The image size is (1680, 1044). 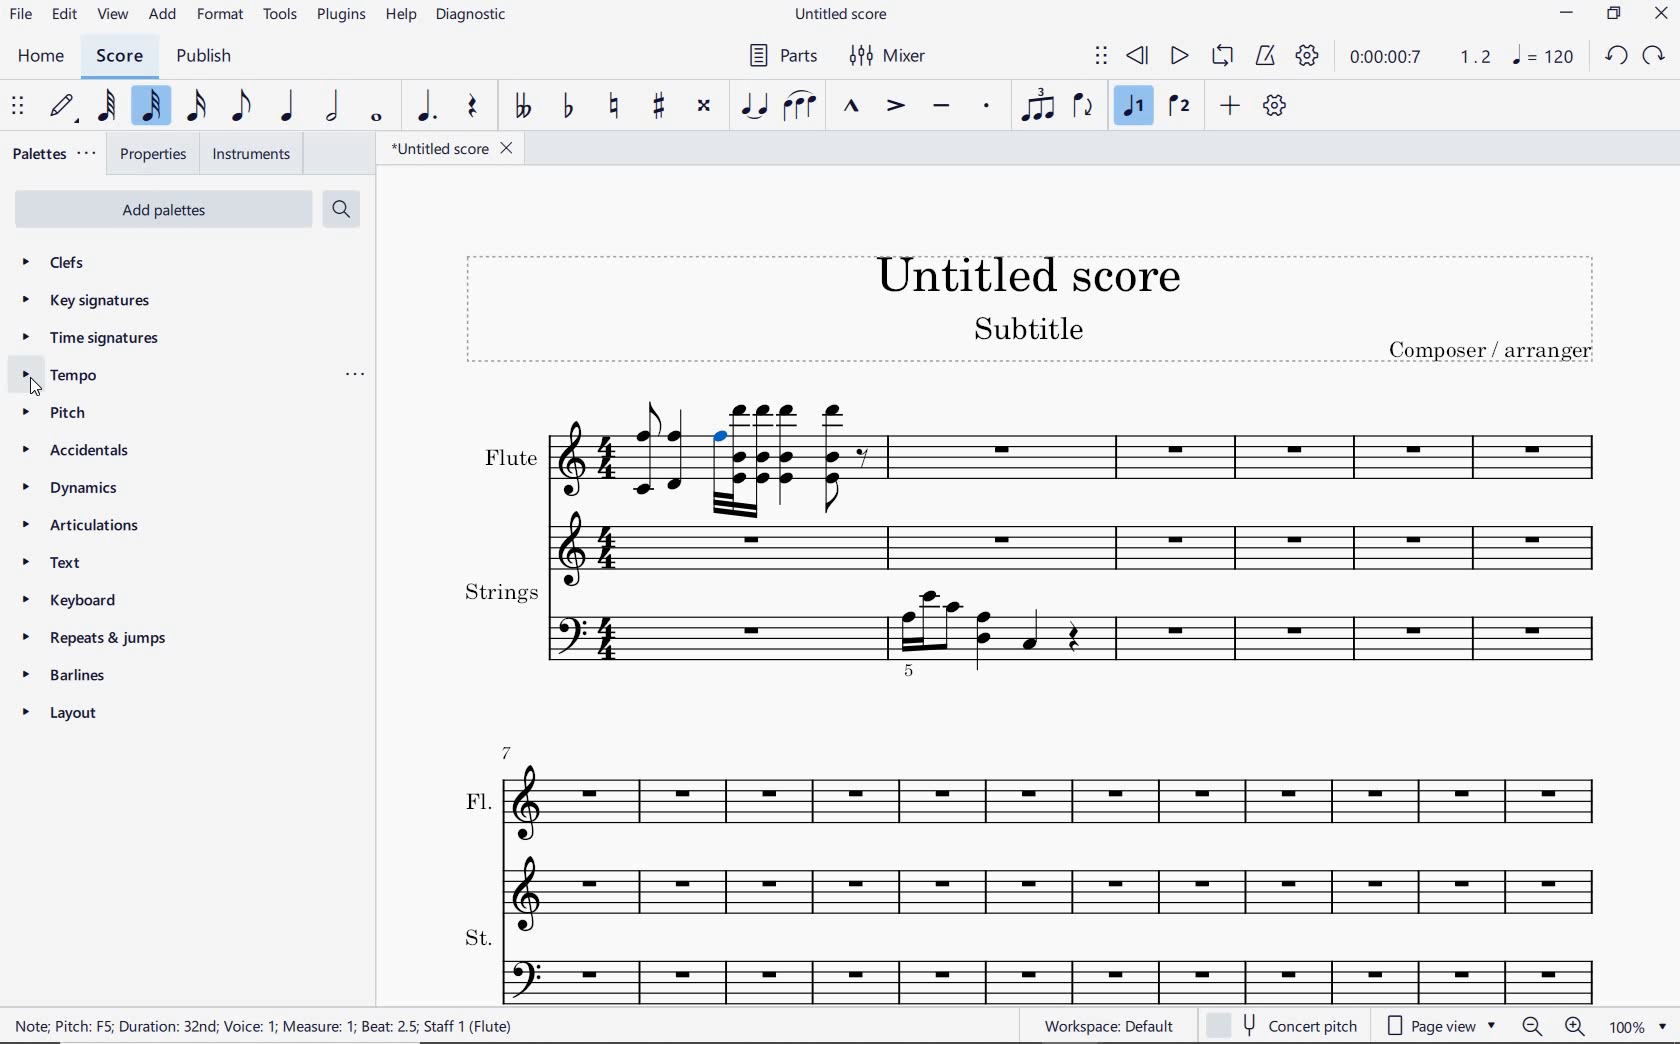 I want to click on pitch, so click(x=89, y=410).